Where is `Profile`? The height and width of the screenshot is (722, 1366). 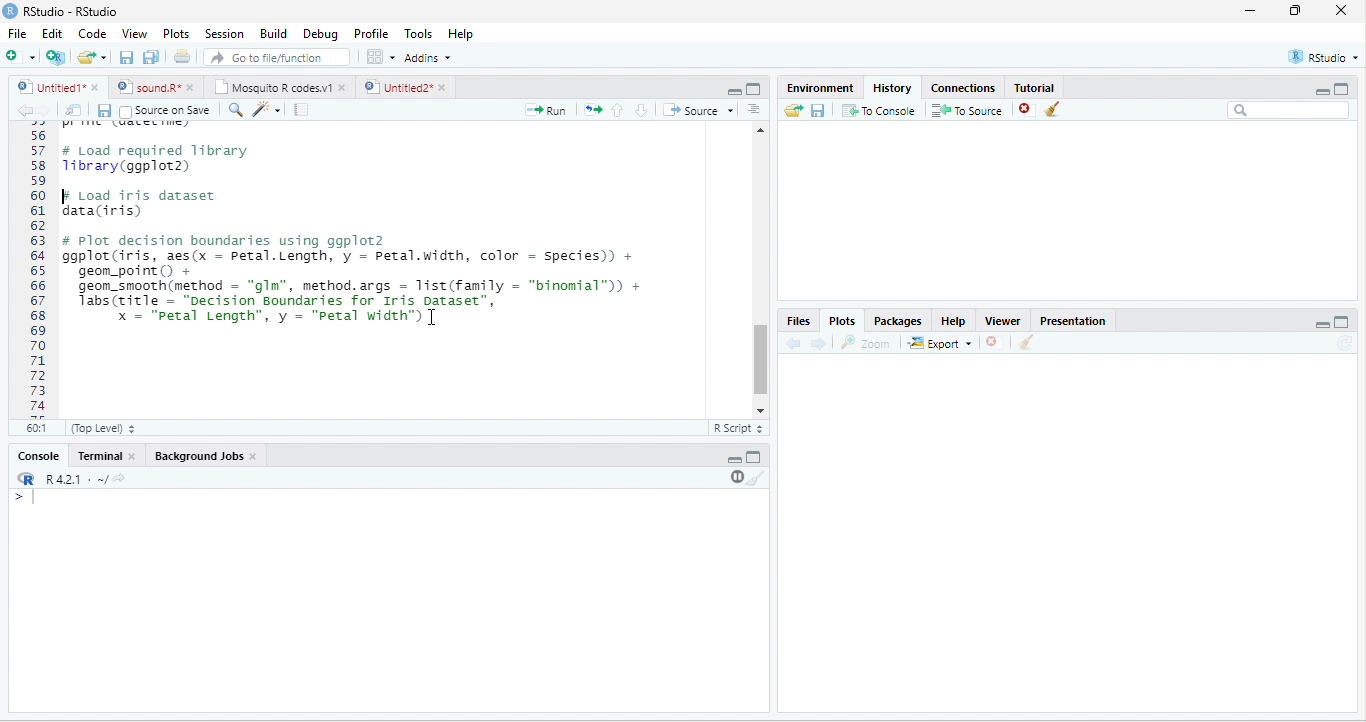 Profile is located at coordinates (373, 34).